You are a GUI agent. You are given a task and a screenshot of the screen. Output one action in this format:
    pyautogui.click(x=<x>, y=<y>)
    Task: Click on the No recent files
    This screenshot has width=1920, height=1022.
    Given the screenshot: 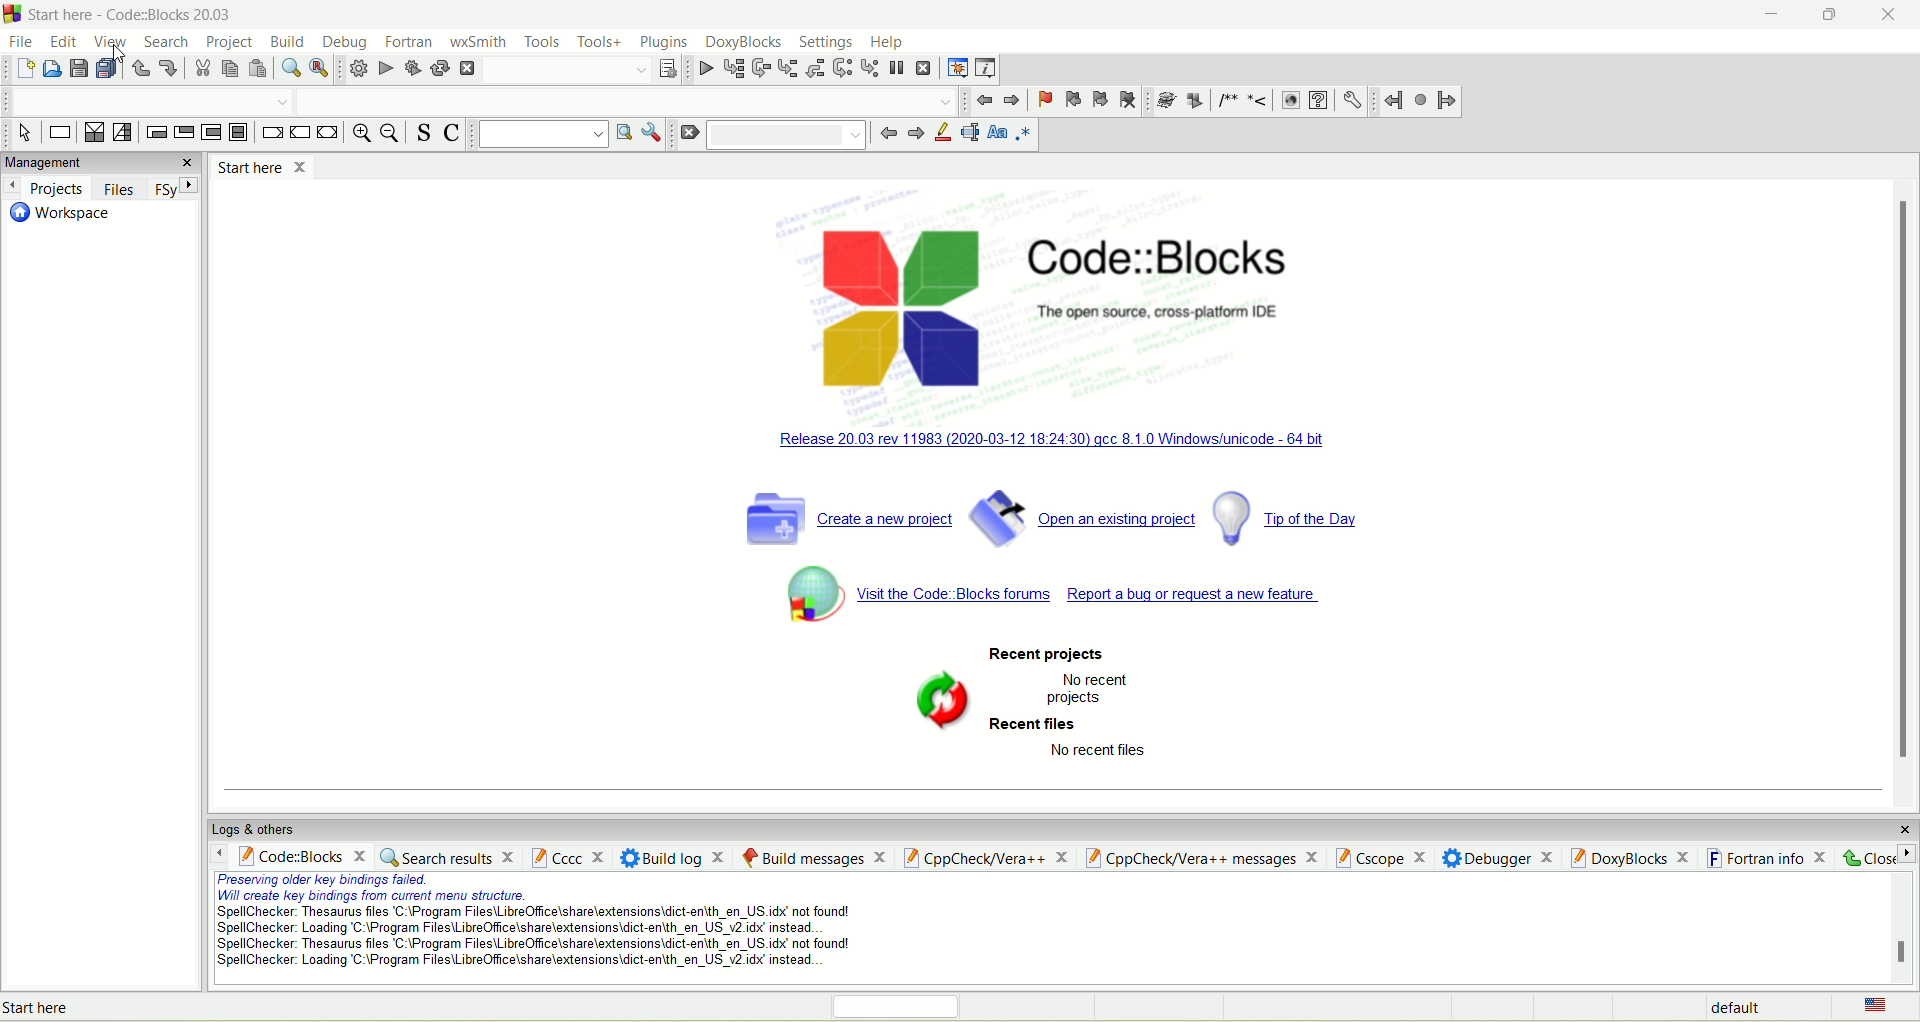 What is the action you would take?
    pyautogui.click(x=1109, y=752)
    